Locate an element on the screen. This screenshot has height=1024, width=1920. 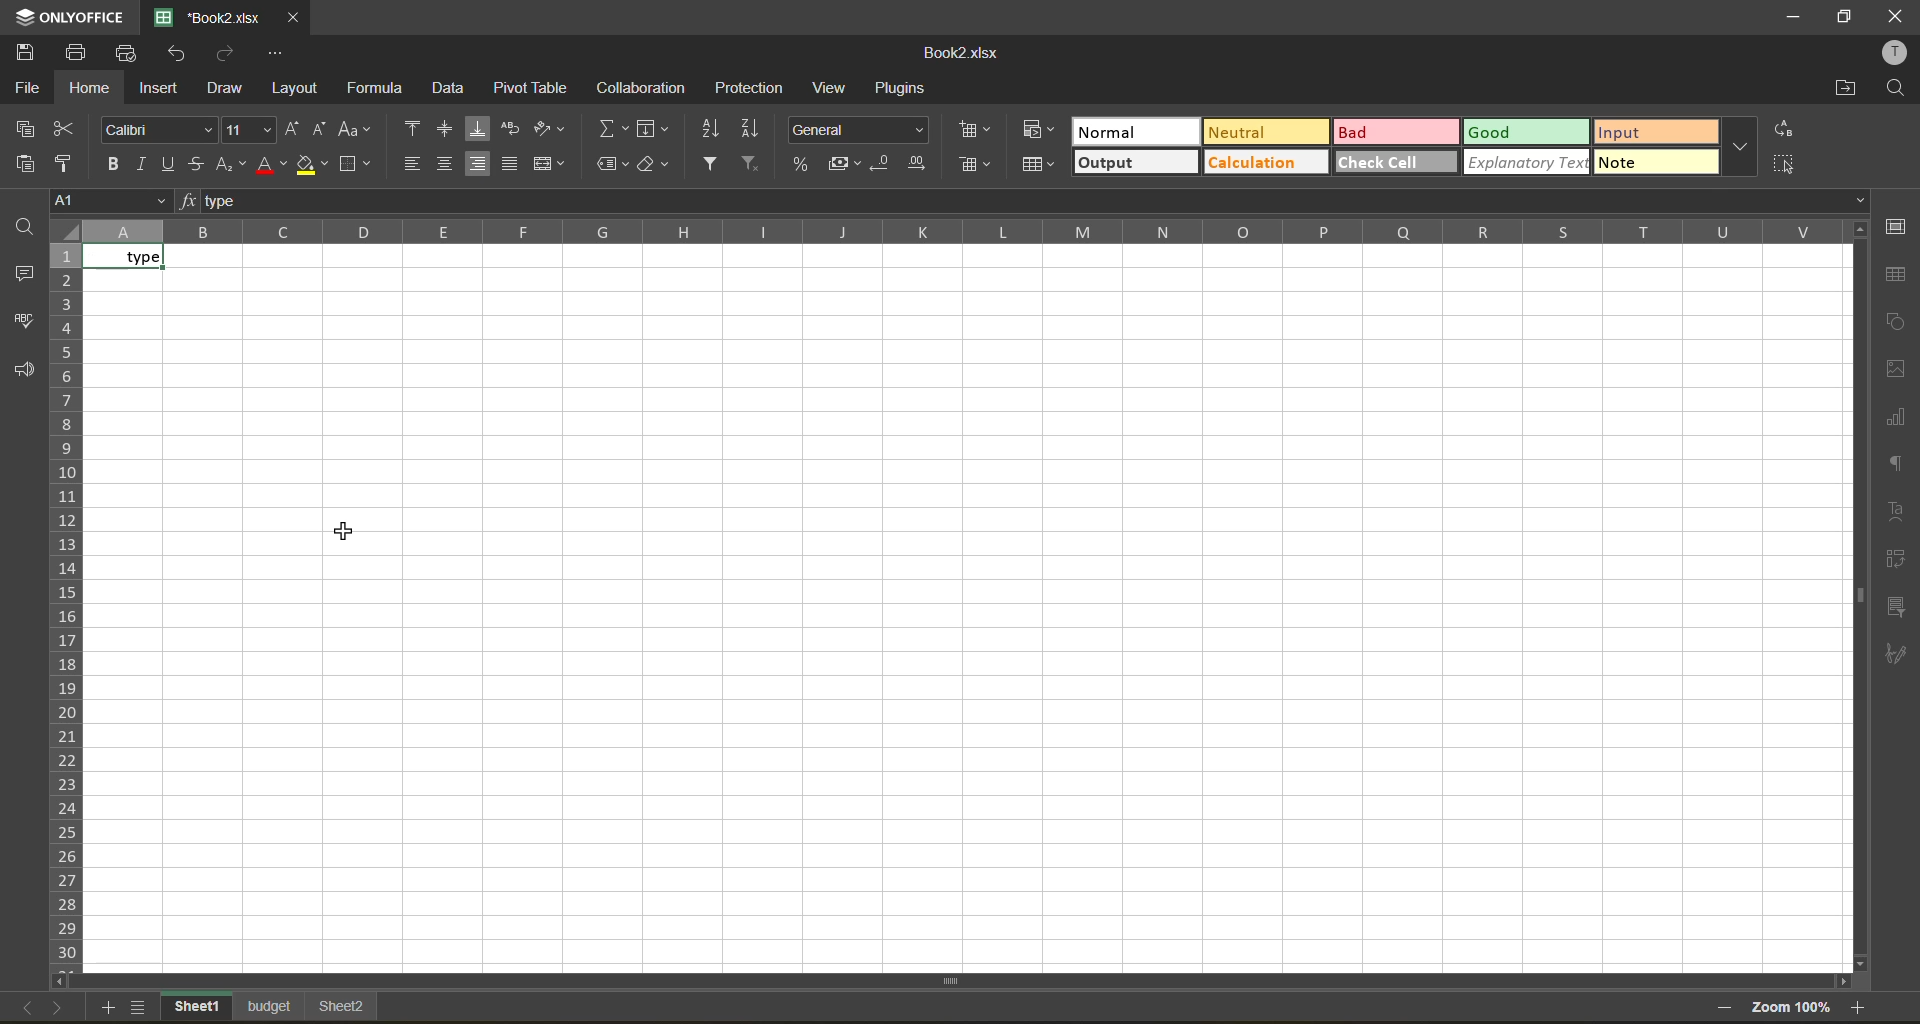
data is located at coordinates (453, 89).